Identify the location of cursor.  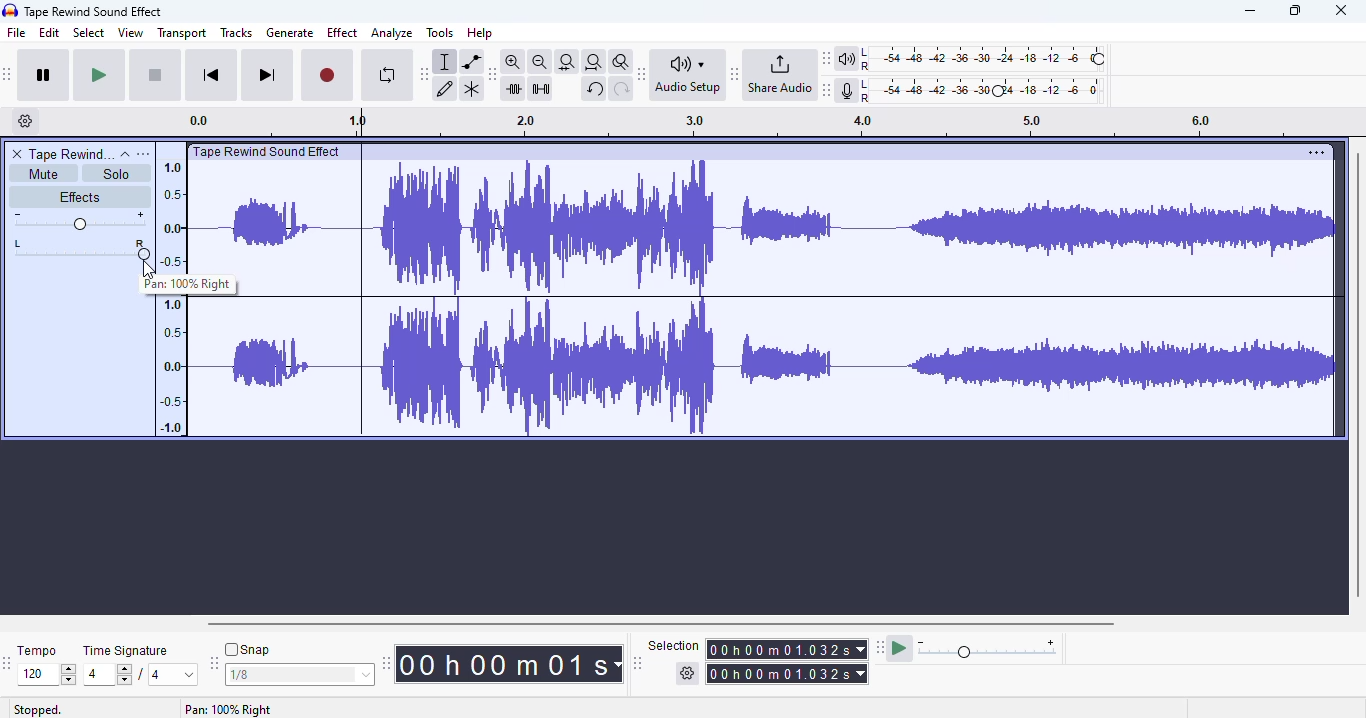
(150, 273).